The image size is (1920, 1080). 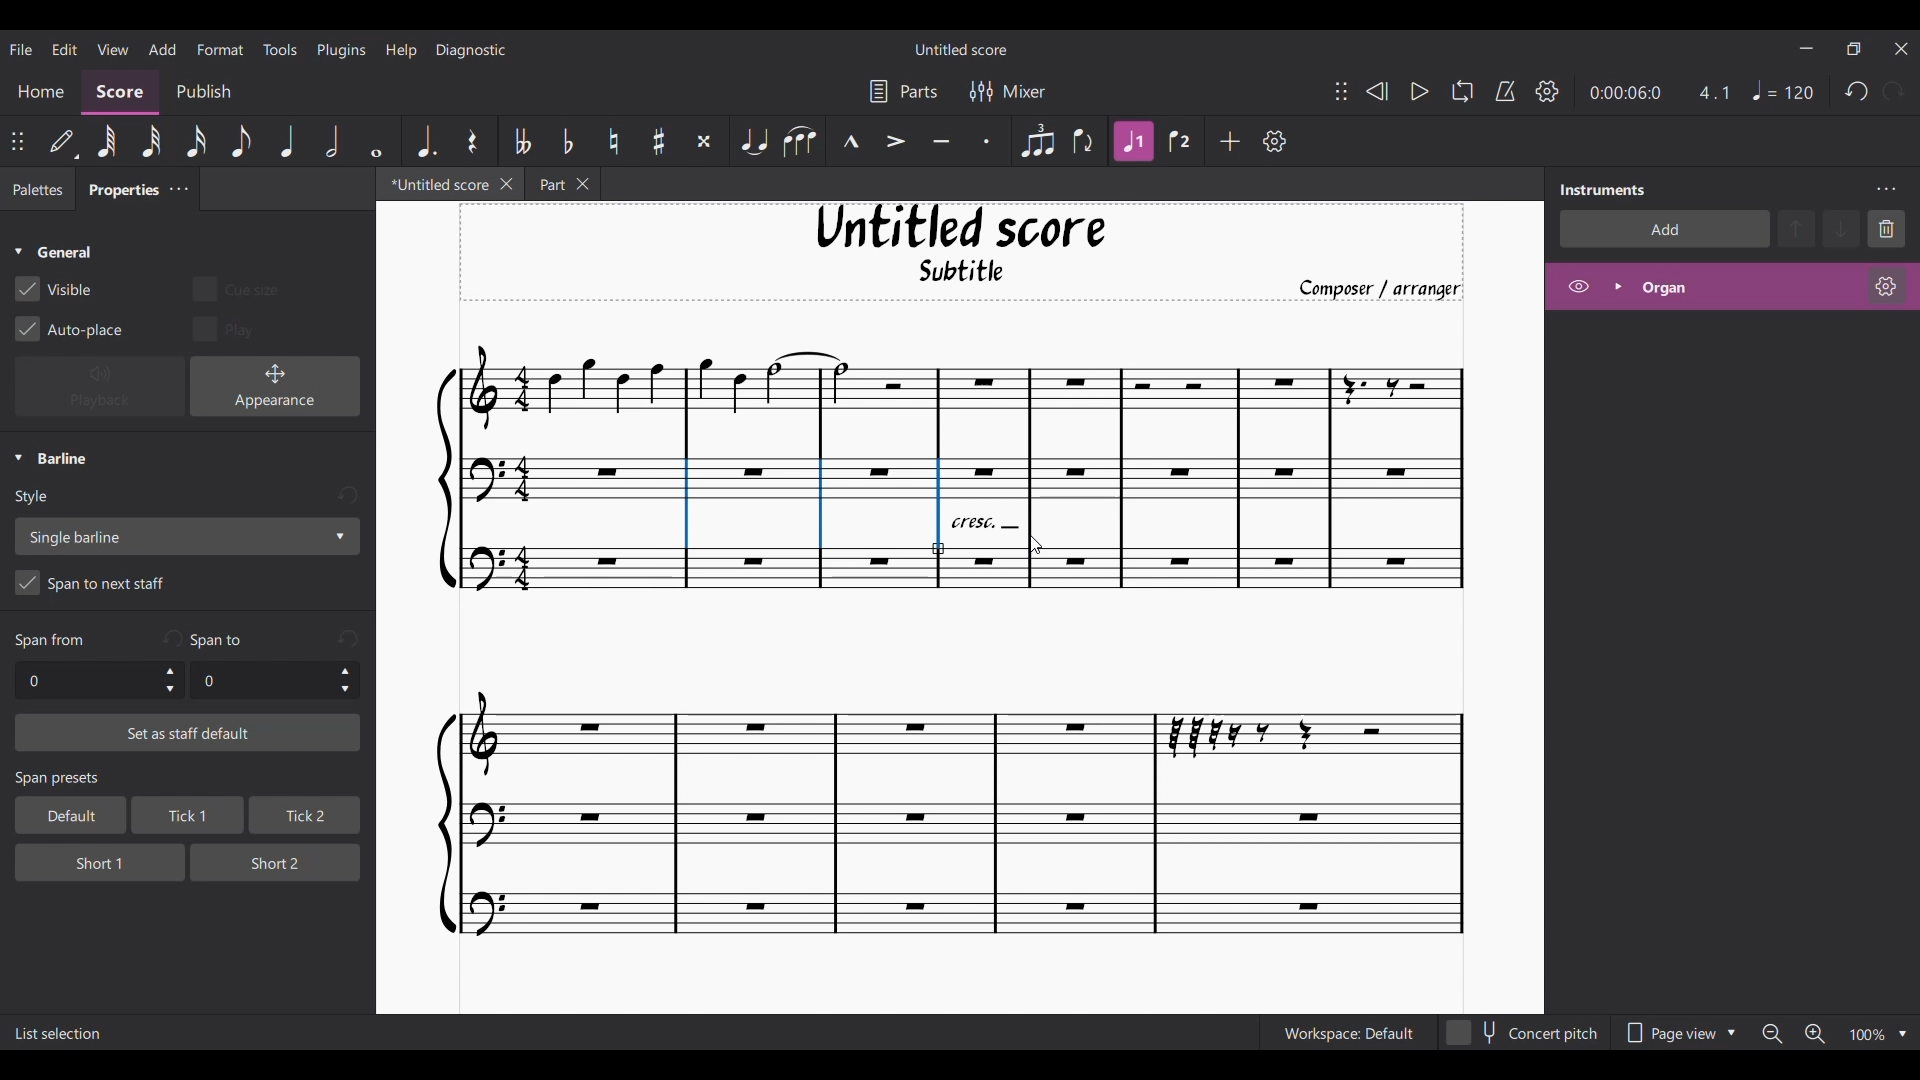 What do you see at coordinates (260, 681) in the screenshot?
I see `Type in Span to` at bounding box center [260, 681].